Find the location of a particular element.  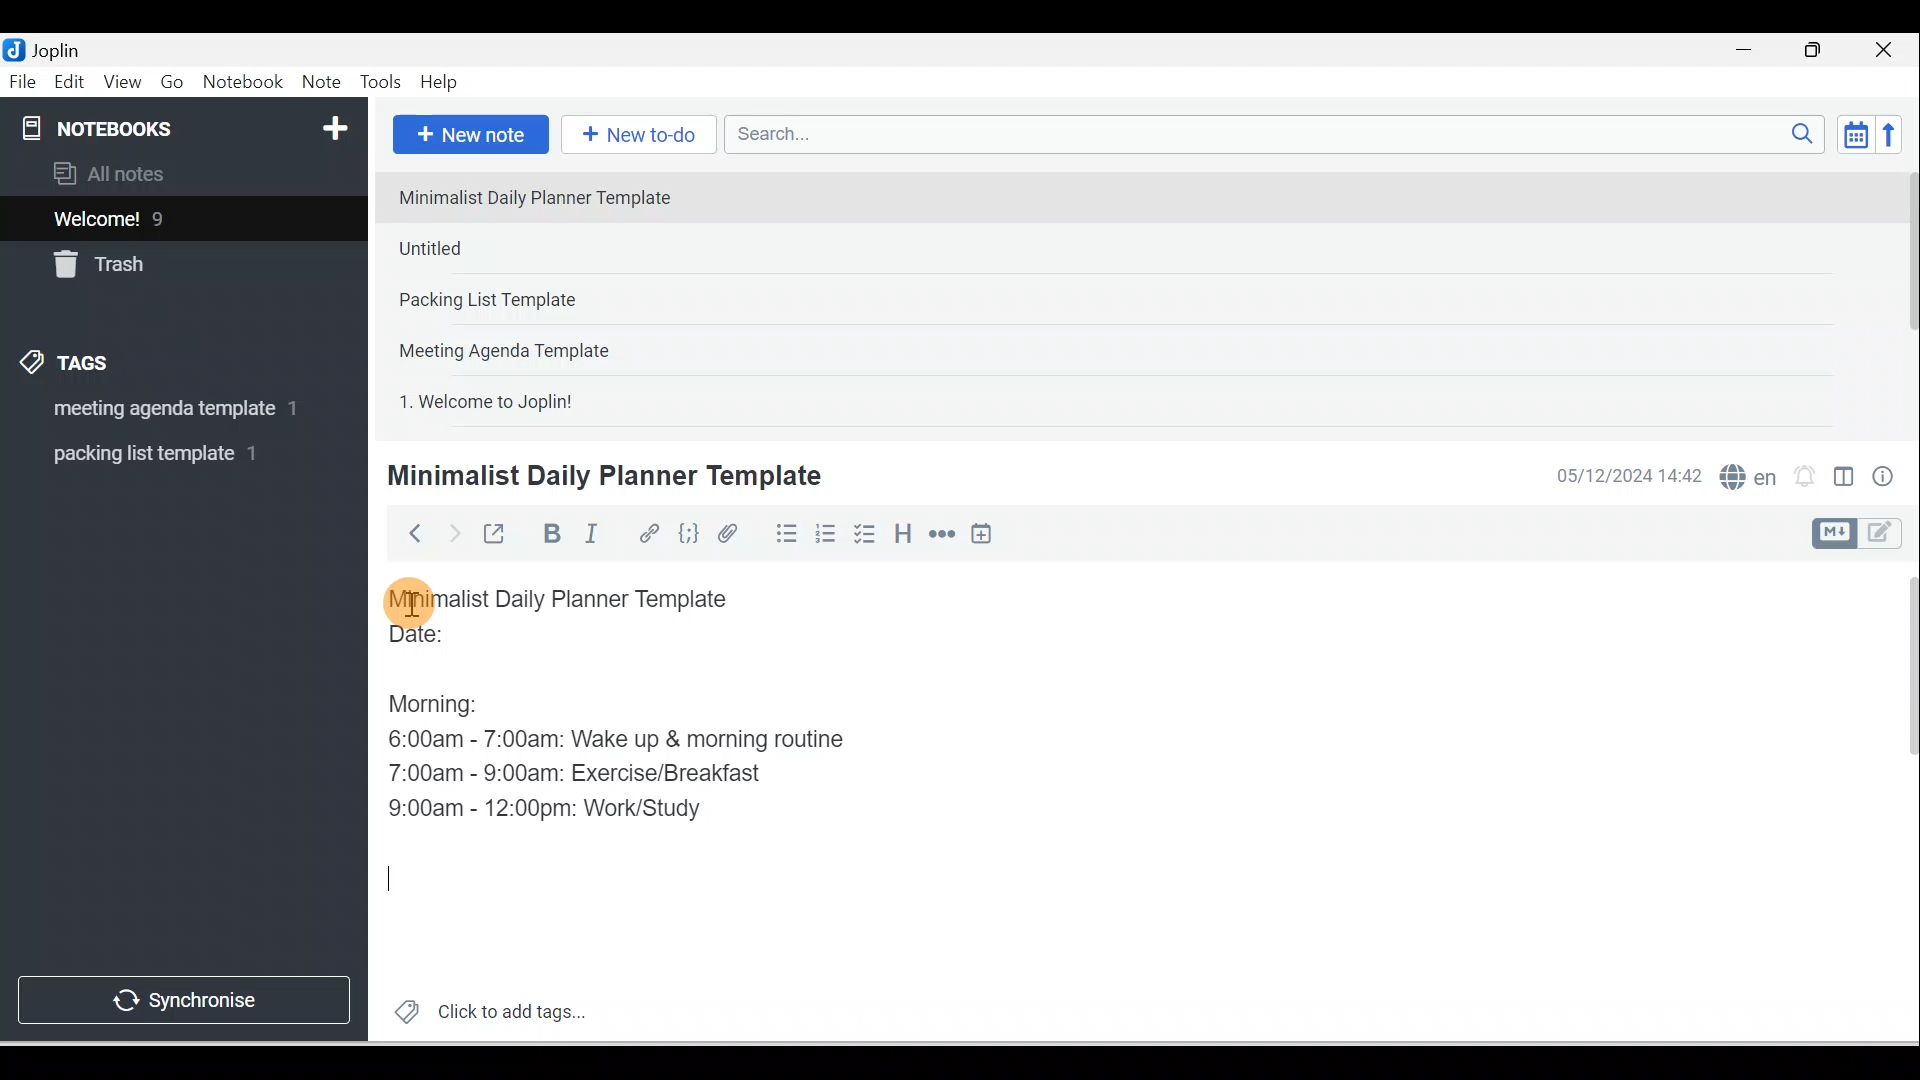

File is located at coordinates (24, 80).